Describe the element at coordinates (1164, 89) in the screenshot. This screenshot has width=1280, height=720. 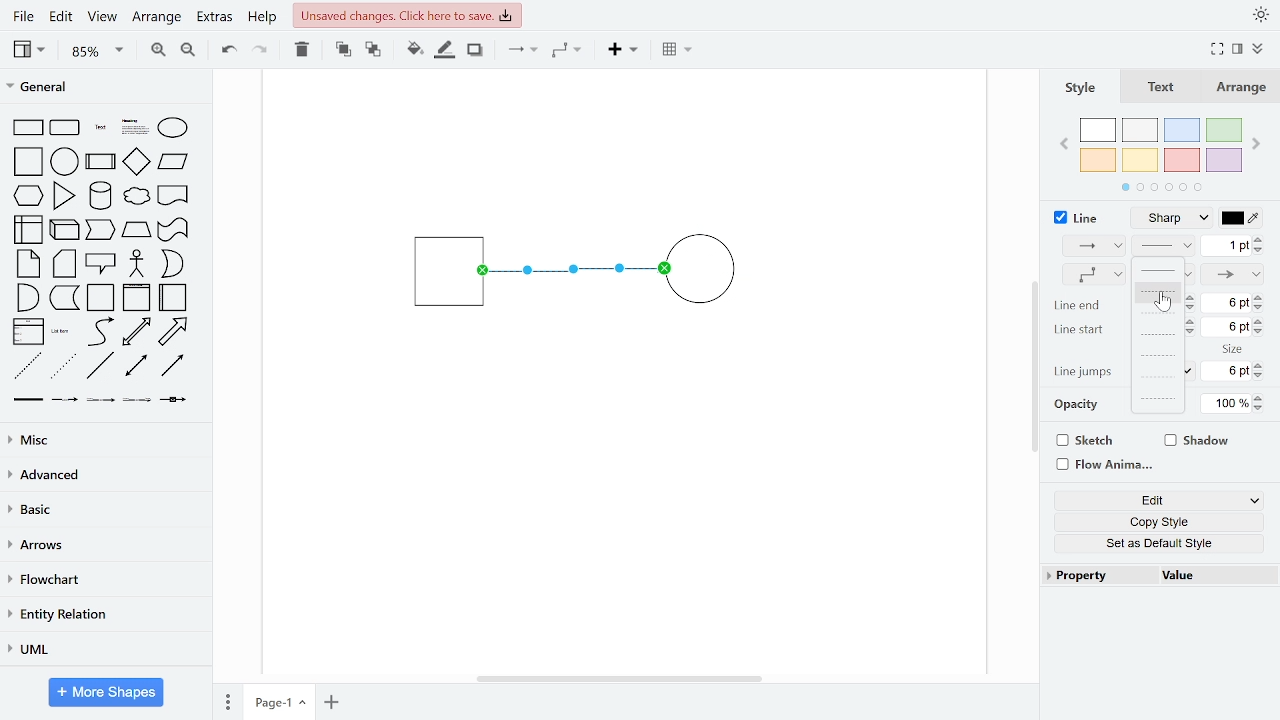
I see `text` at that location.